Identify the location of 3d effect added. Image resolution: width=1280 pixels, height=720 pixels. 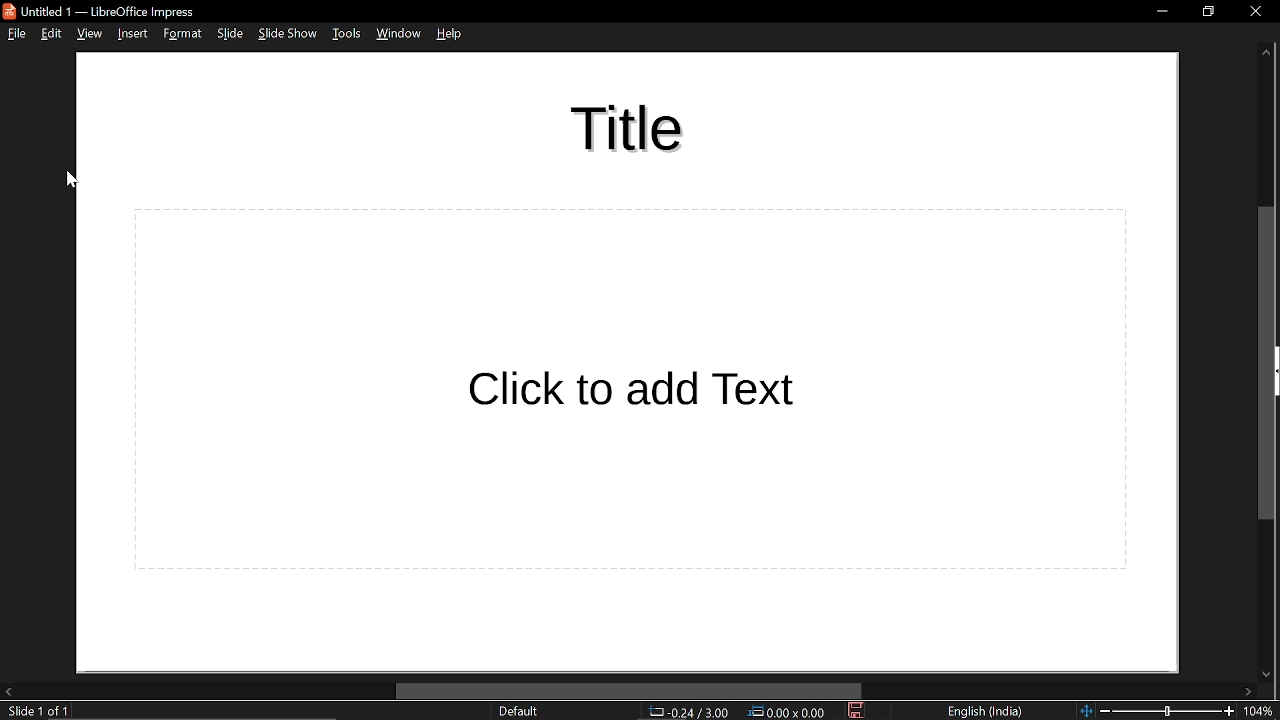
(623, 127).